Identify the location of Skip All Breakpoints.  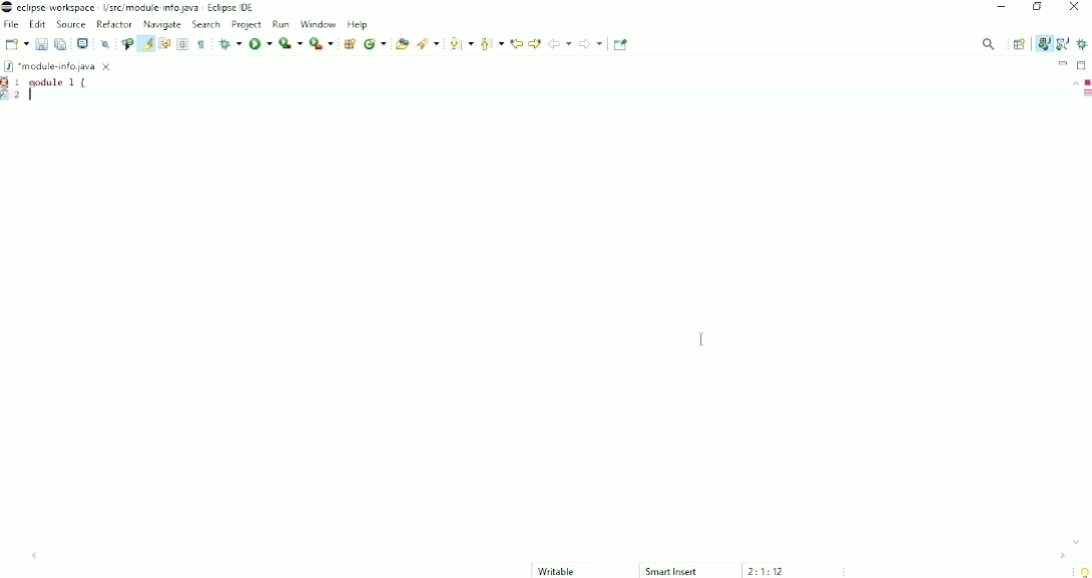
(103, 44).